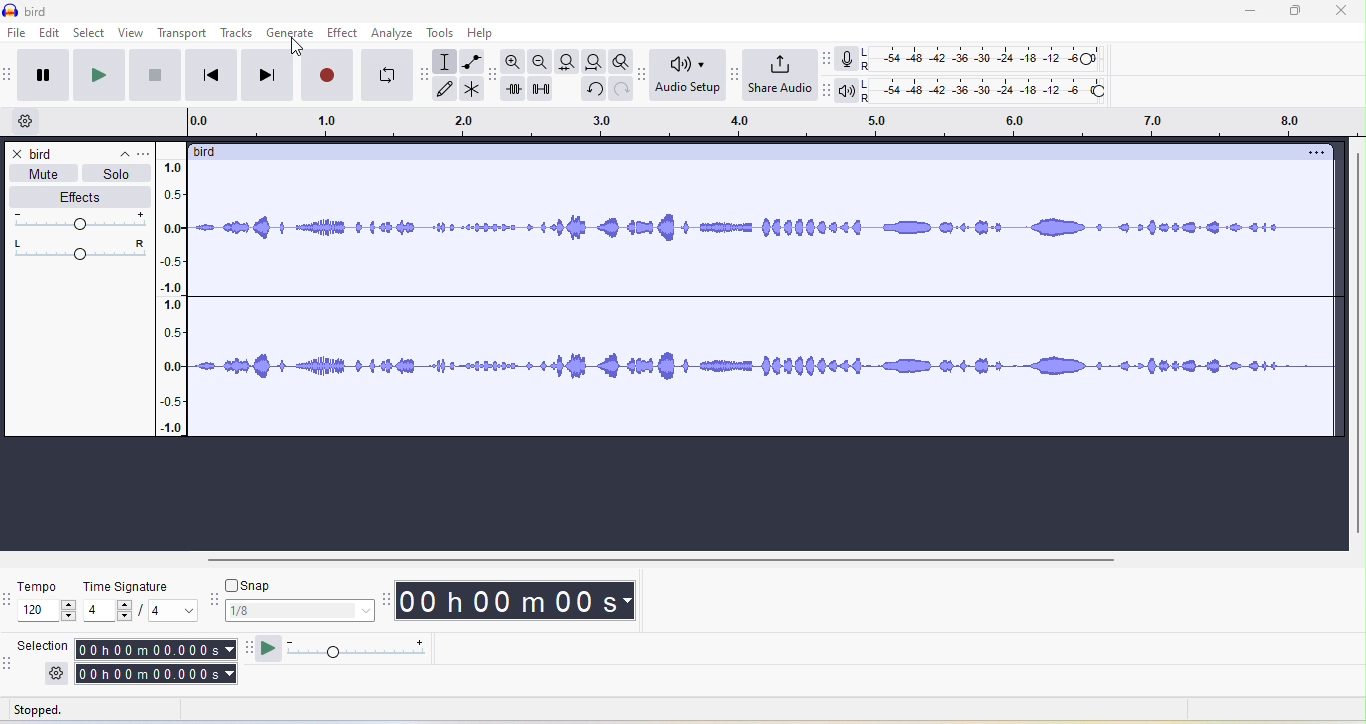 The height and width of the screenshot is (724, 1366). What do you see at coordinates (451, 88) in the screenshot?
I see `draw tool` at bounding box center [451, 88].